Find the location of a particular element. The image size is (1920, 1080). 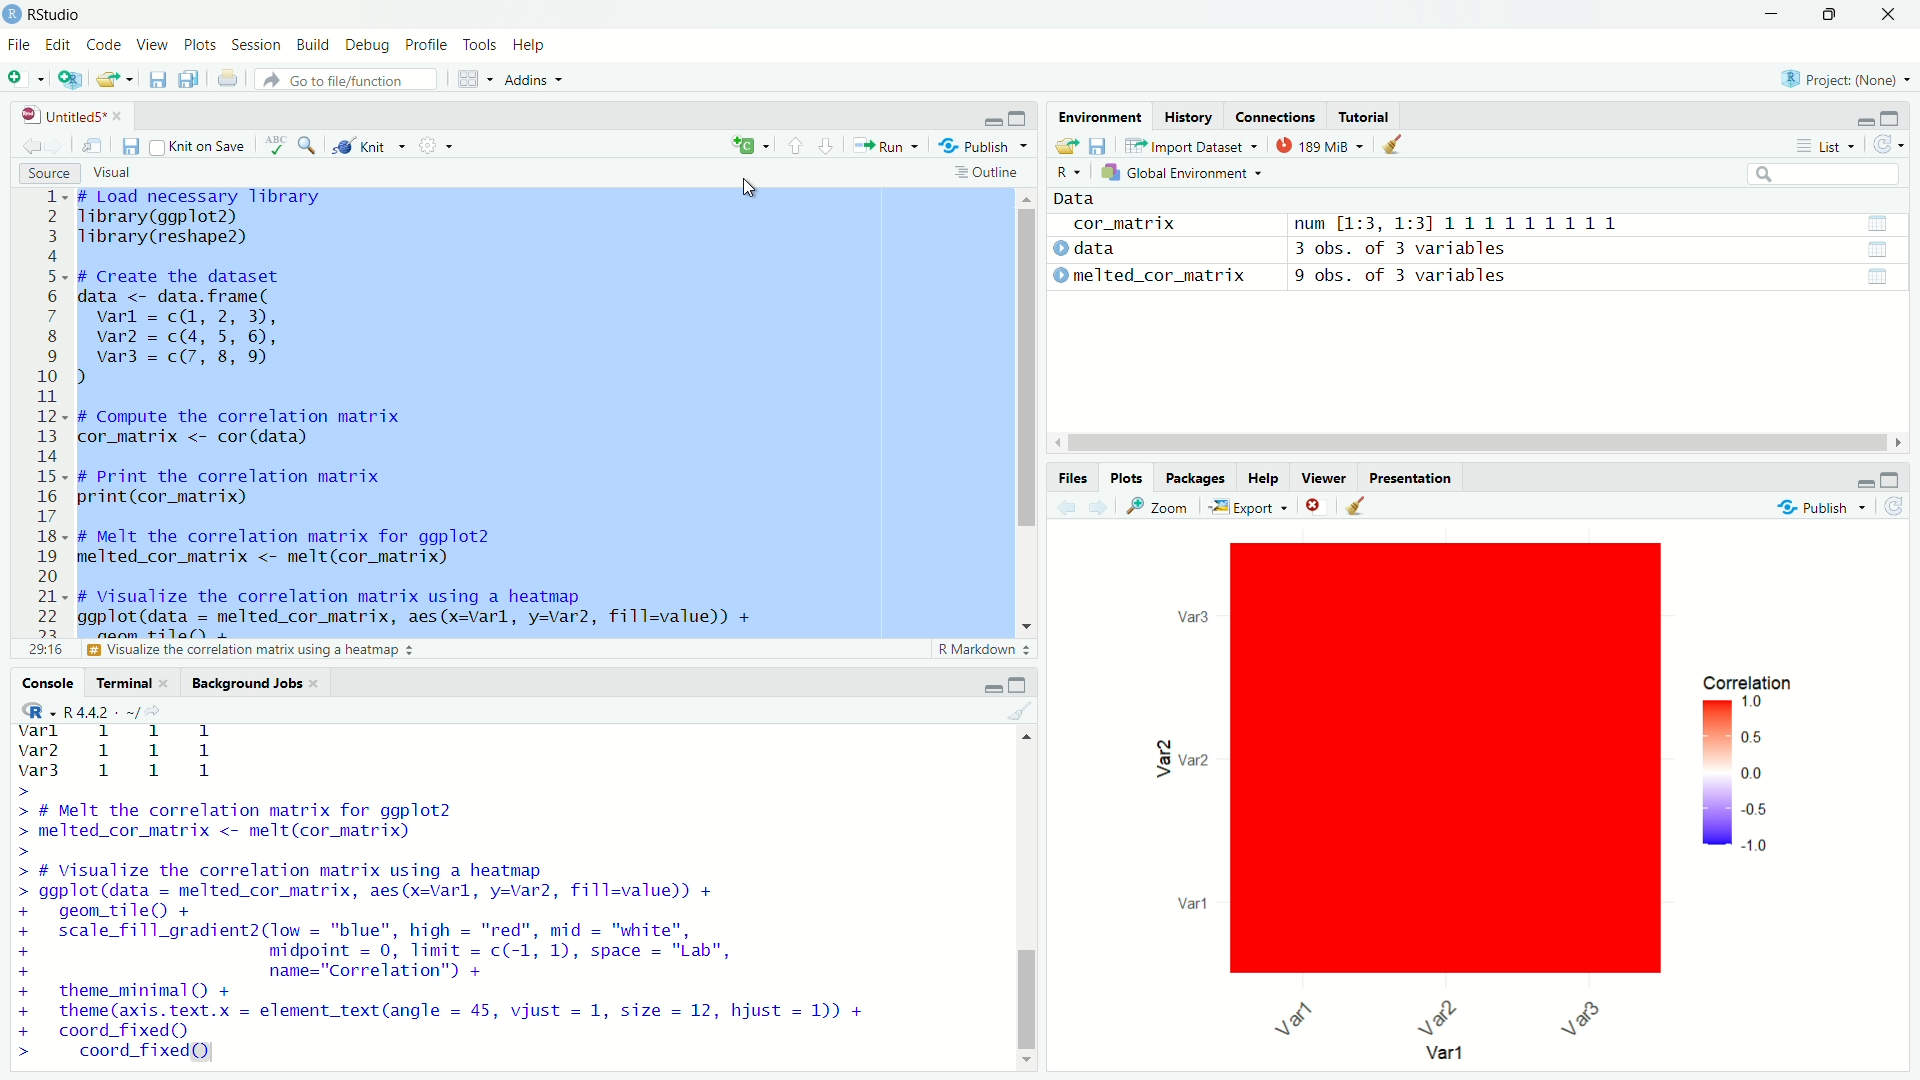

maximize is located at coordinates (1828, 14).